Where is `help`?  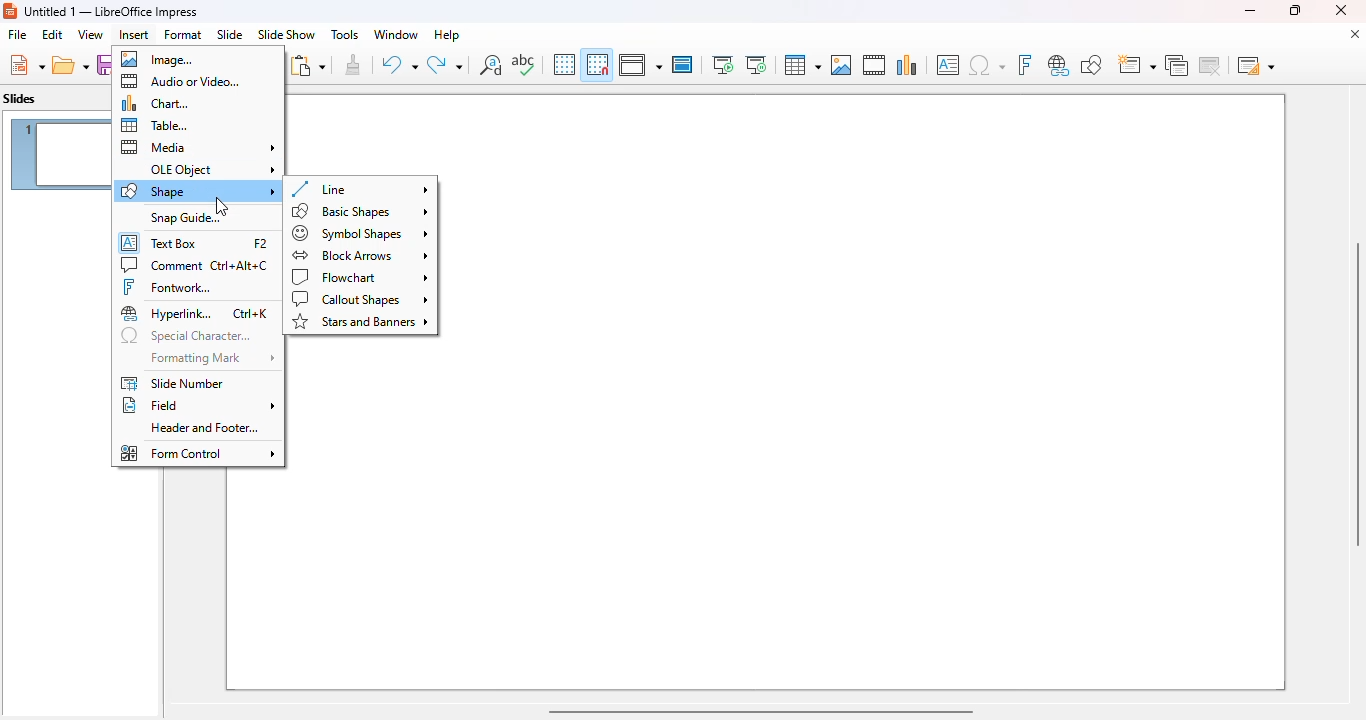 help is located at coordinates (447, 34).